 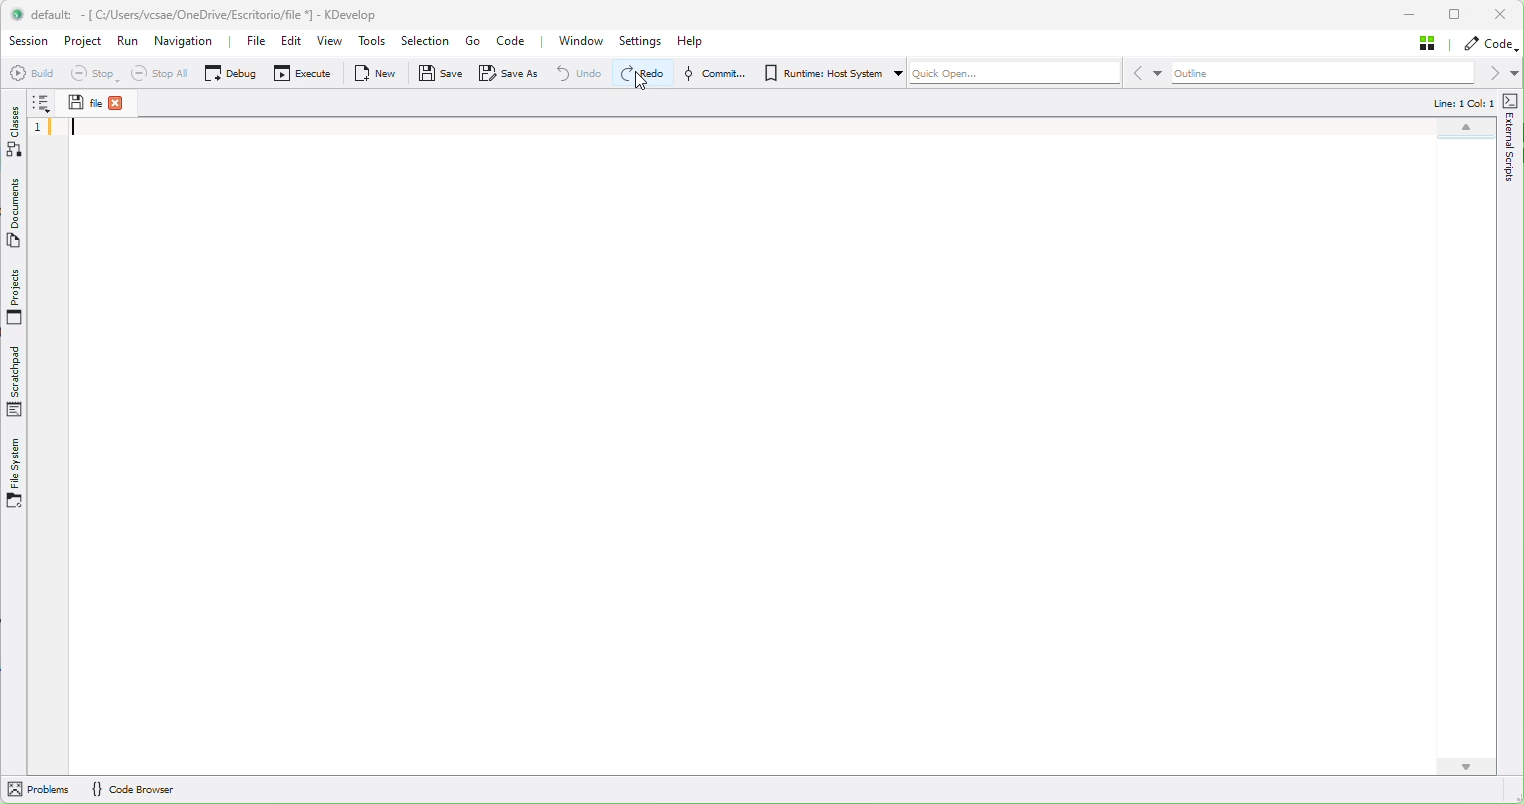 What do you see at coordinates (1456, 132) in the screenshot?
I see `Map` at bounding box center [1456, 132].